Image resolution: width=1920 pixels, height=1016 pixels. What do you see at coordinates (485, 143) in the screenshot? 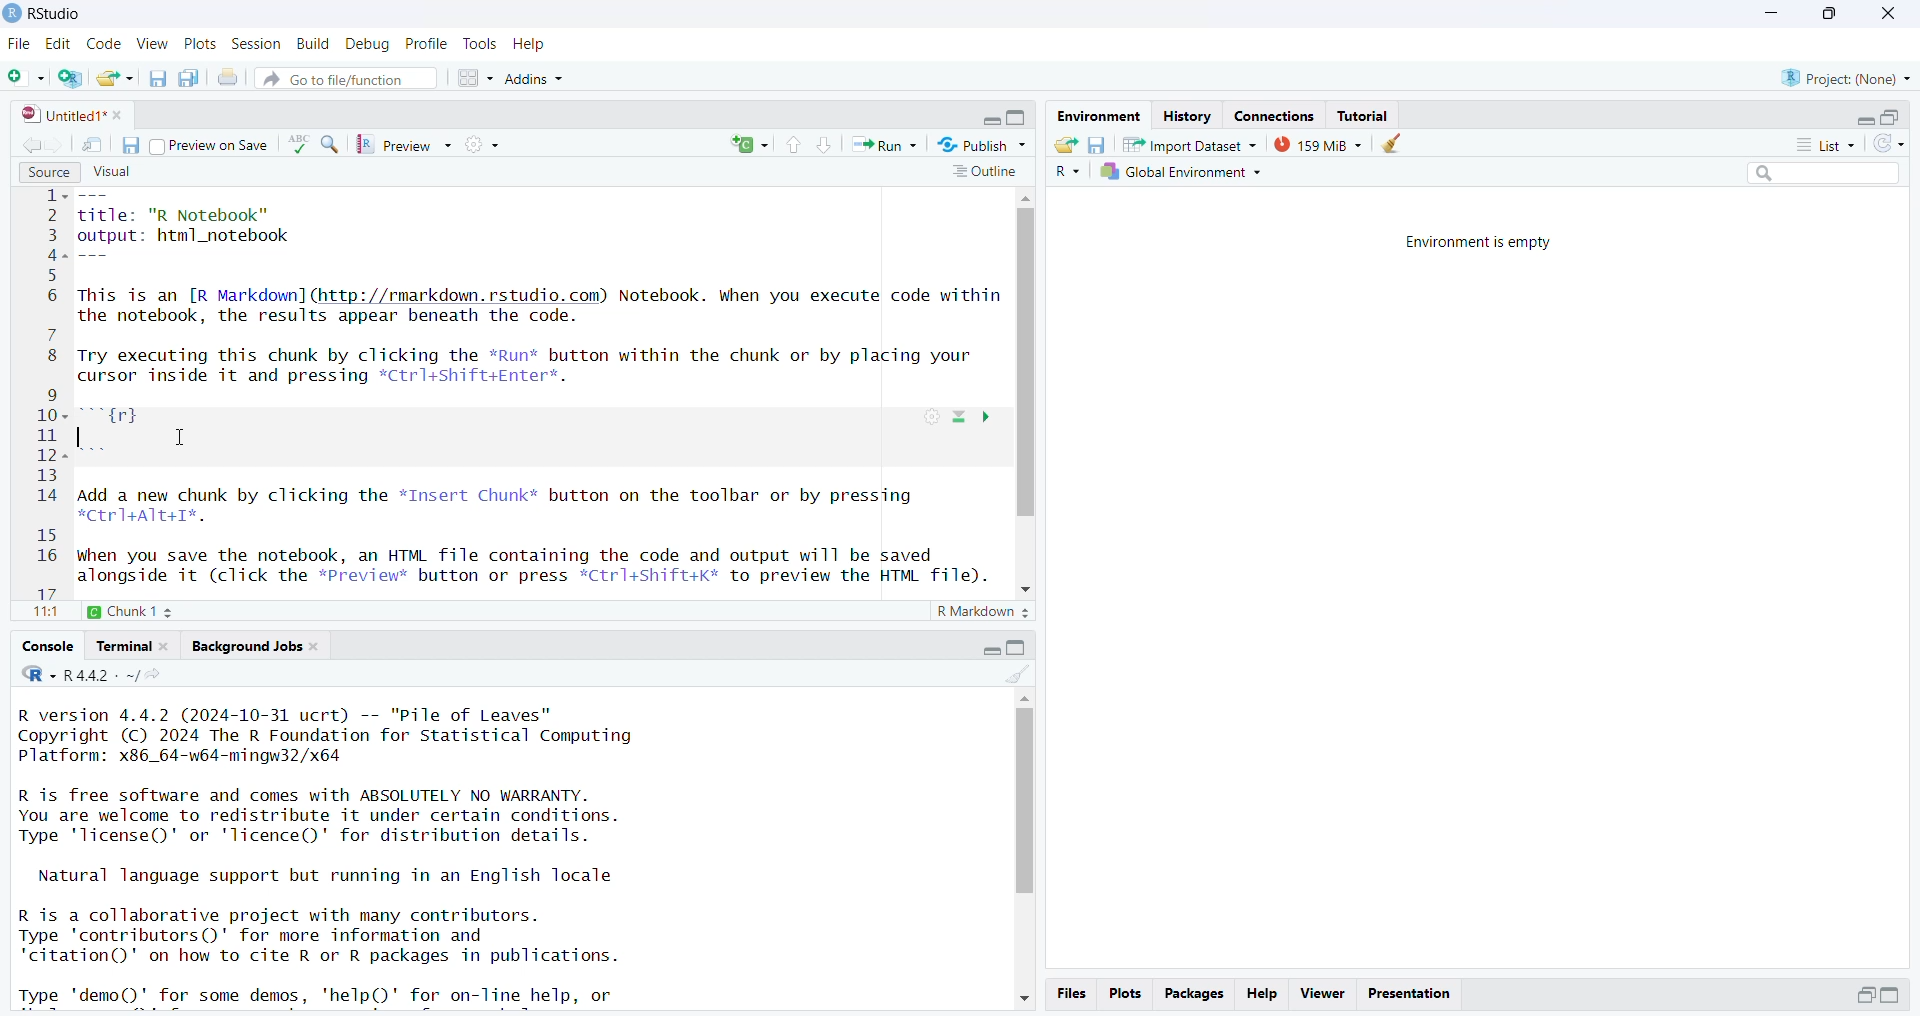
I see `compile report` at bounding box center [485, 143].